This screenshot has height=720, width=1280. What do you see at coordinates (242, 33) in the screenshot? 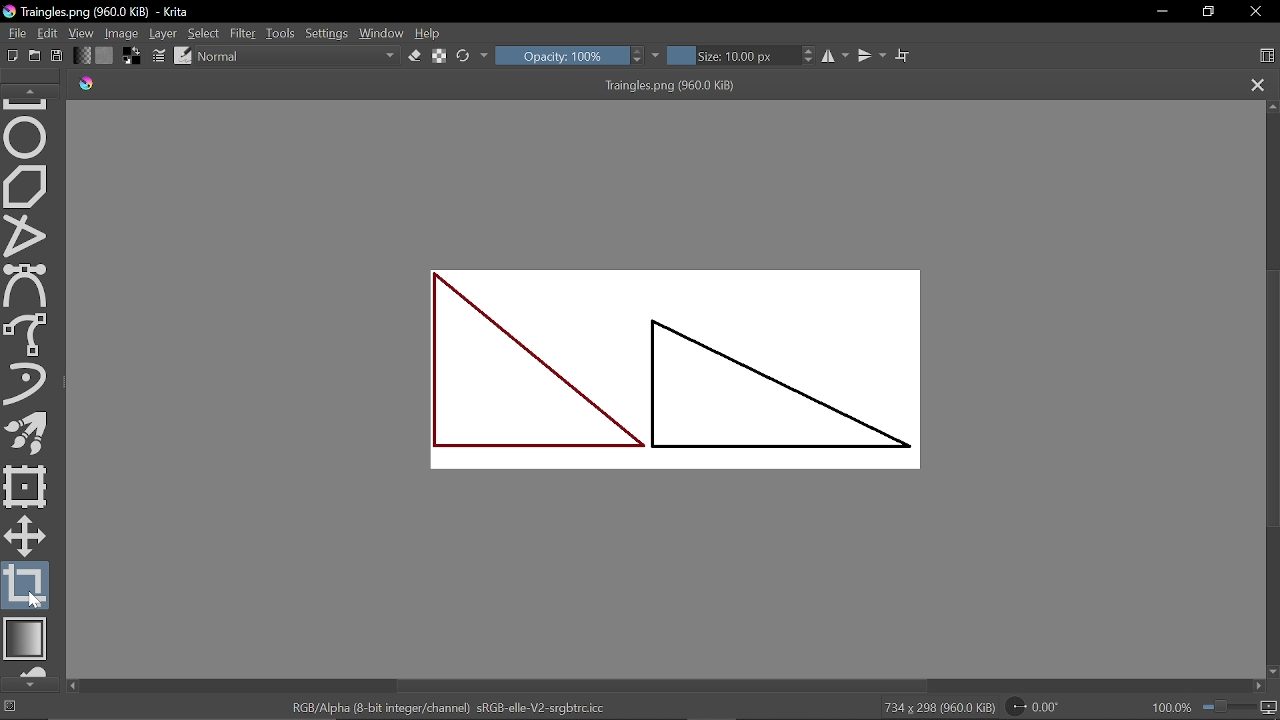
I see `Filter` at bounding box center [242, 33].